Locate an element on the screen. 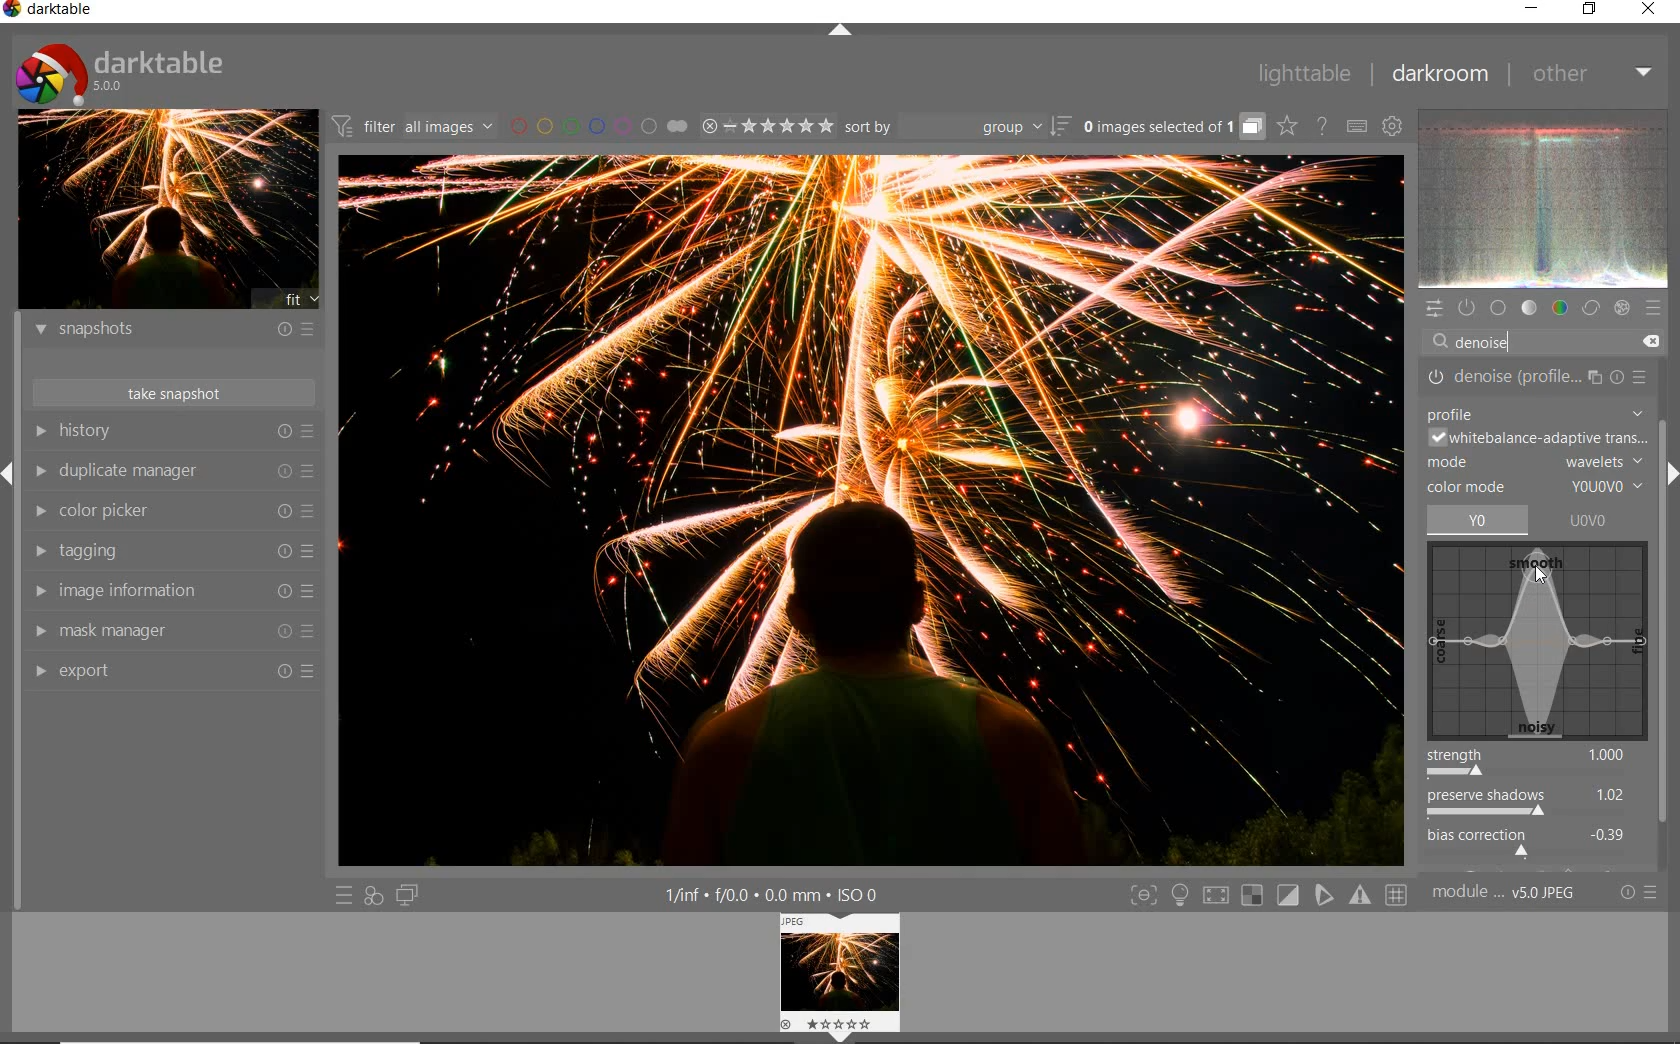  Darktable 5.0.0 is located at coordinates (119, 73).